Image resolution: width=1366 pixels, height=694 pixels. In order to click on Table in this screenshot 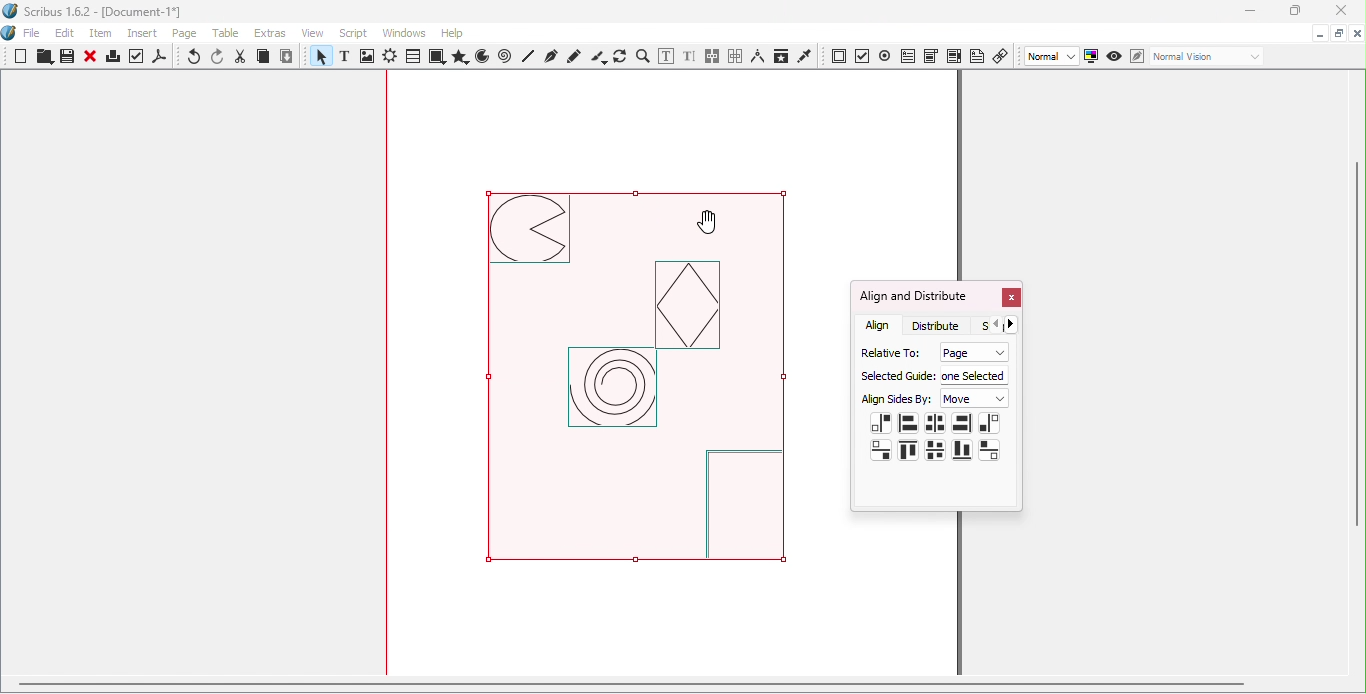, I will do `click(229, 34)`.